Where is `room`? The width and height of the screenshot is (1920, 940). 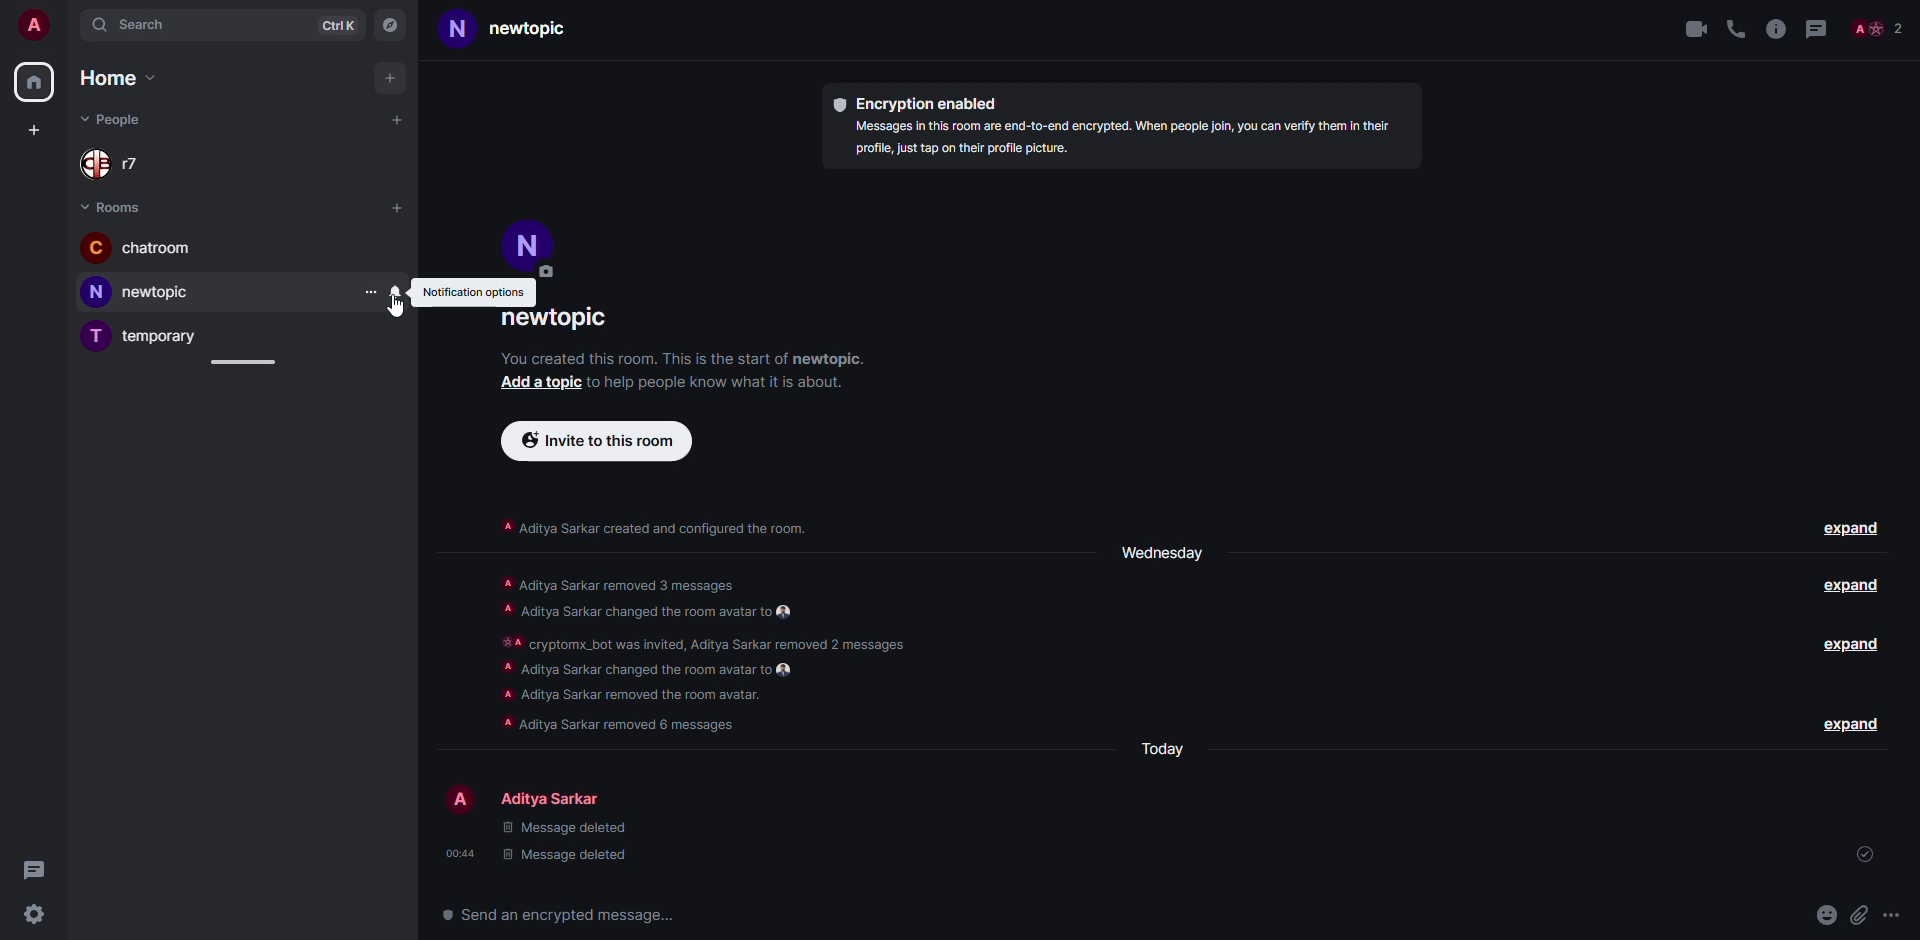
room is located at coordinates (564, 324).